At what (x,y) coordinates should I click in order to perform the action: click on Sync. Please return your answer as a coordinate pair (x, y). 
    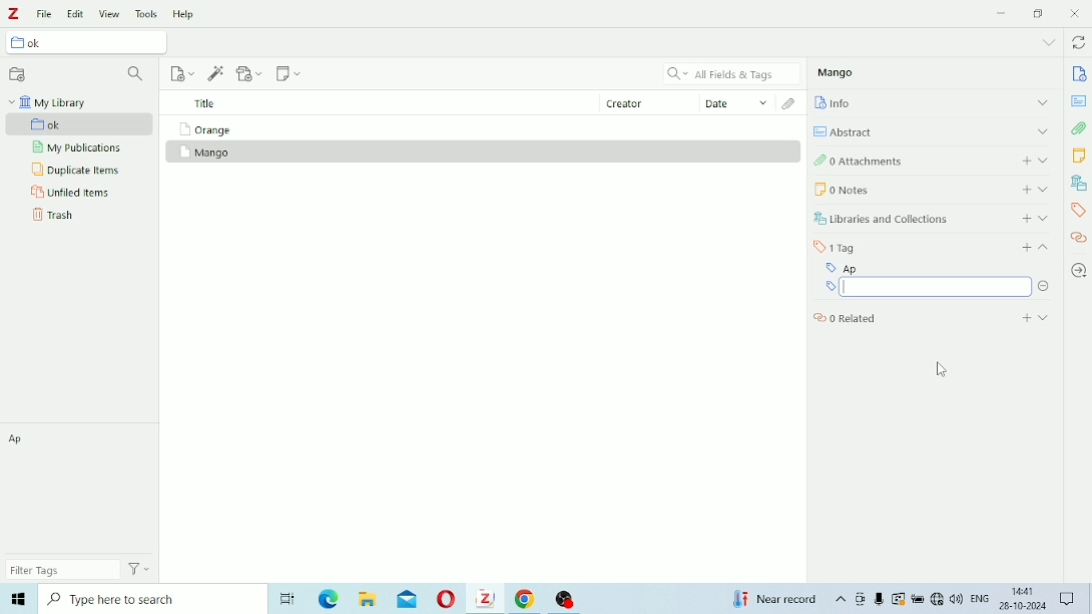
    Looking at the image, I should click on (1080, 43).